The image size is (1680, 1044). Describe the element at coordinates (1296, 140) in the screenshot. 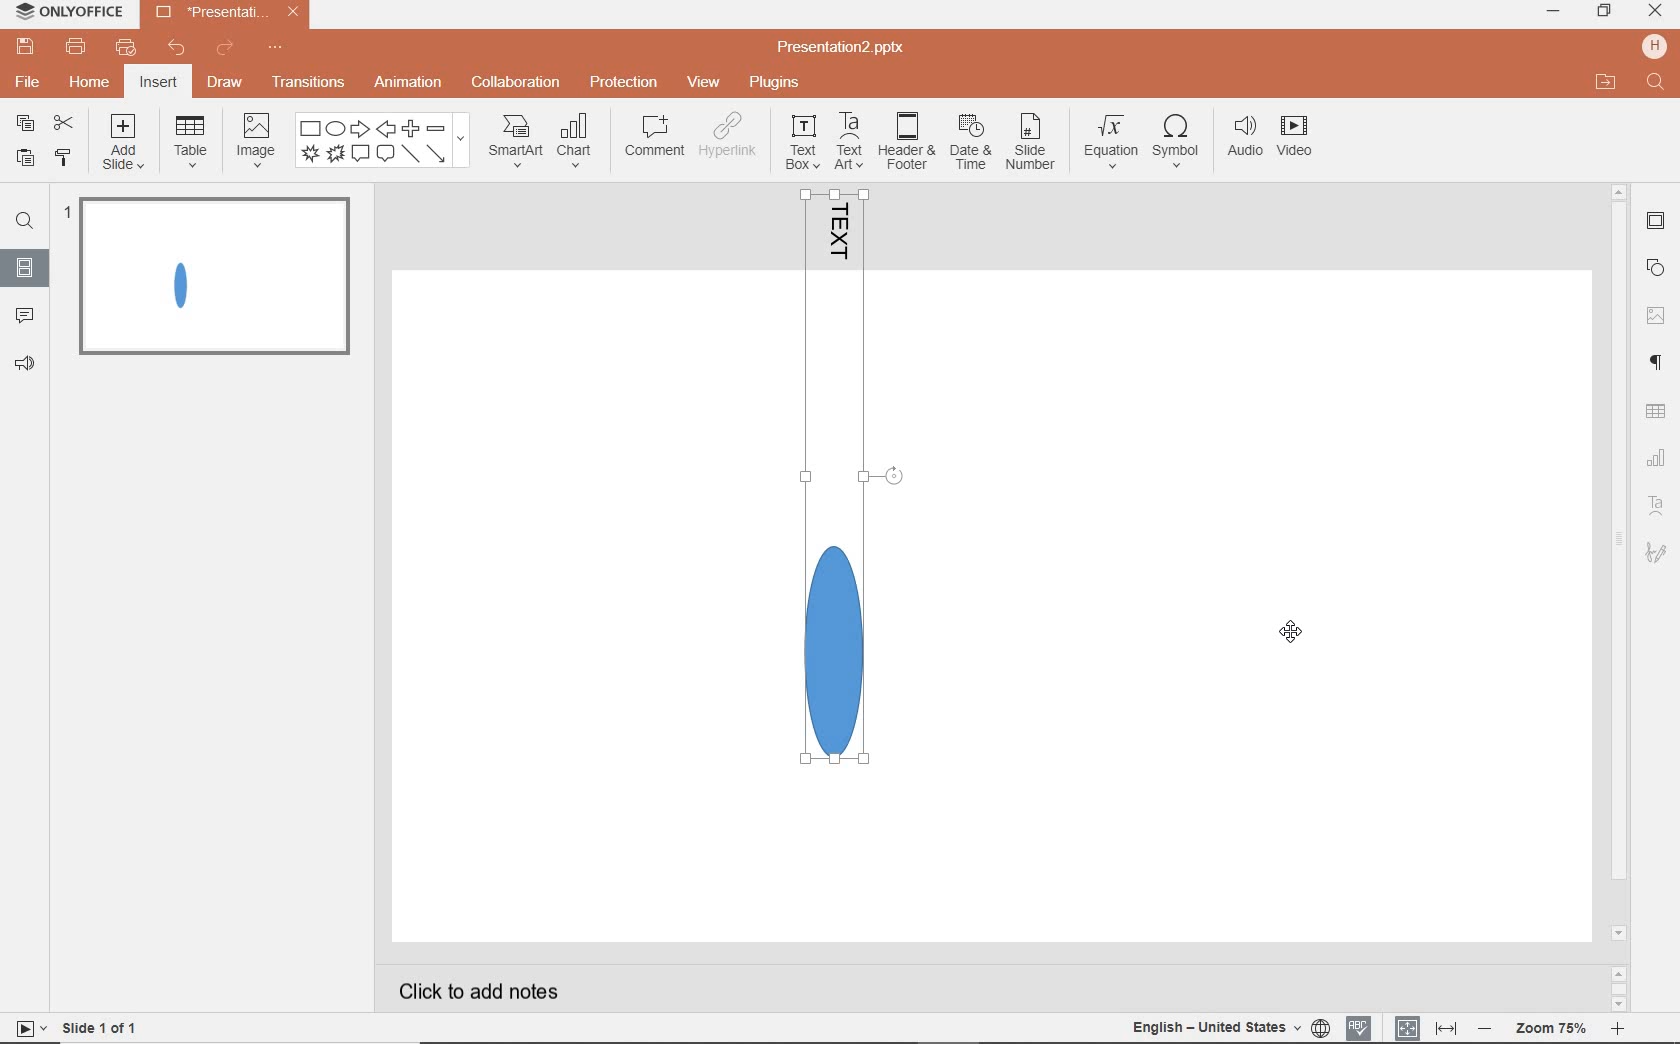

I see `video` at that location.